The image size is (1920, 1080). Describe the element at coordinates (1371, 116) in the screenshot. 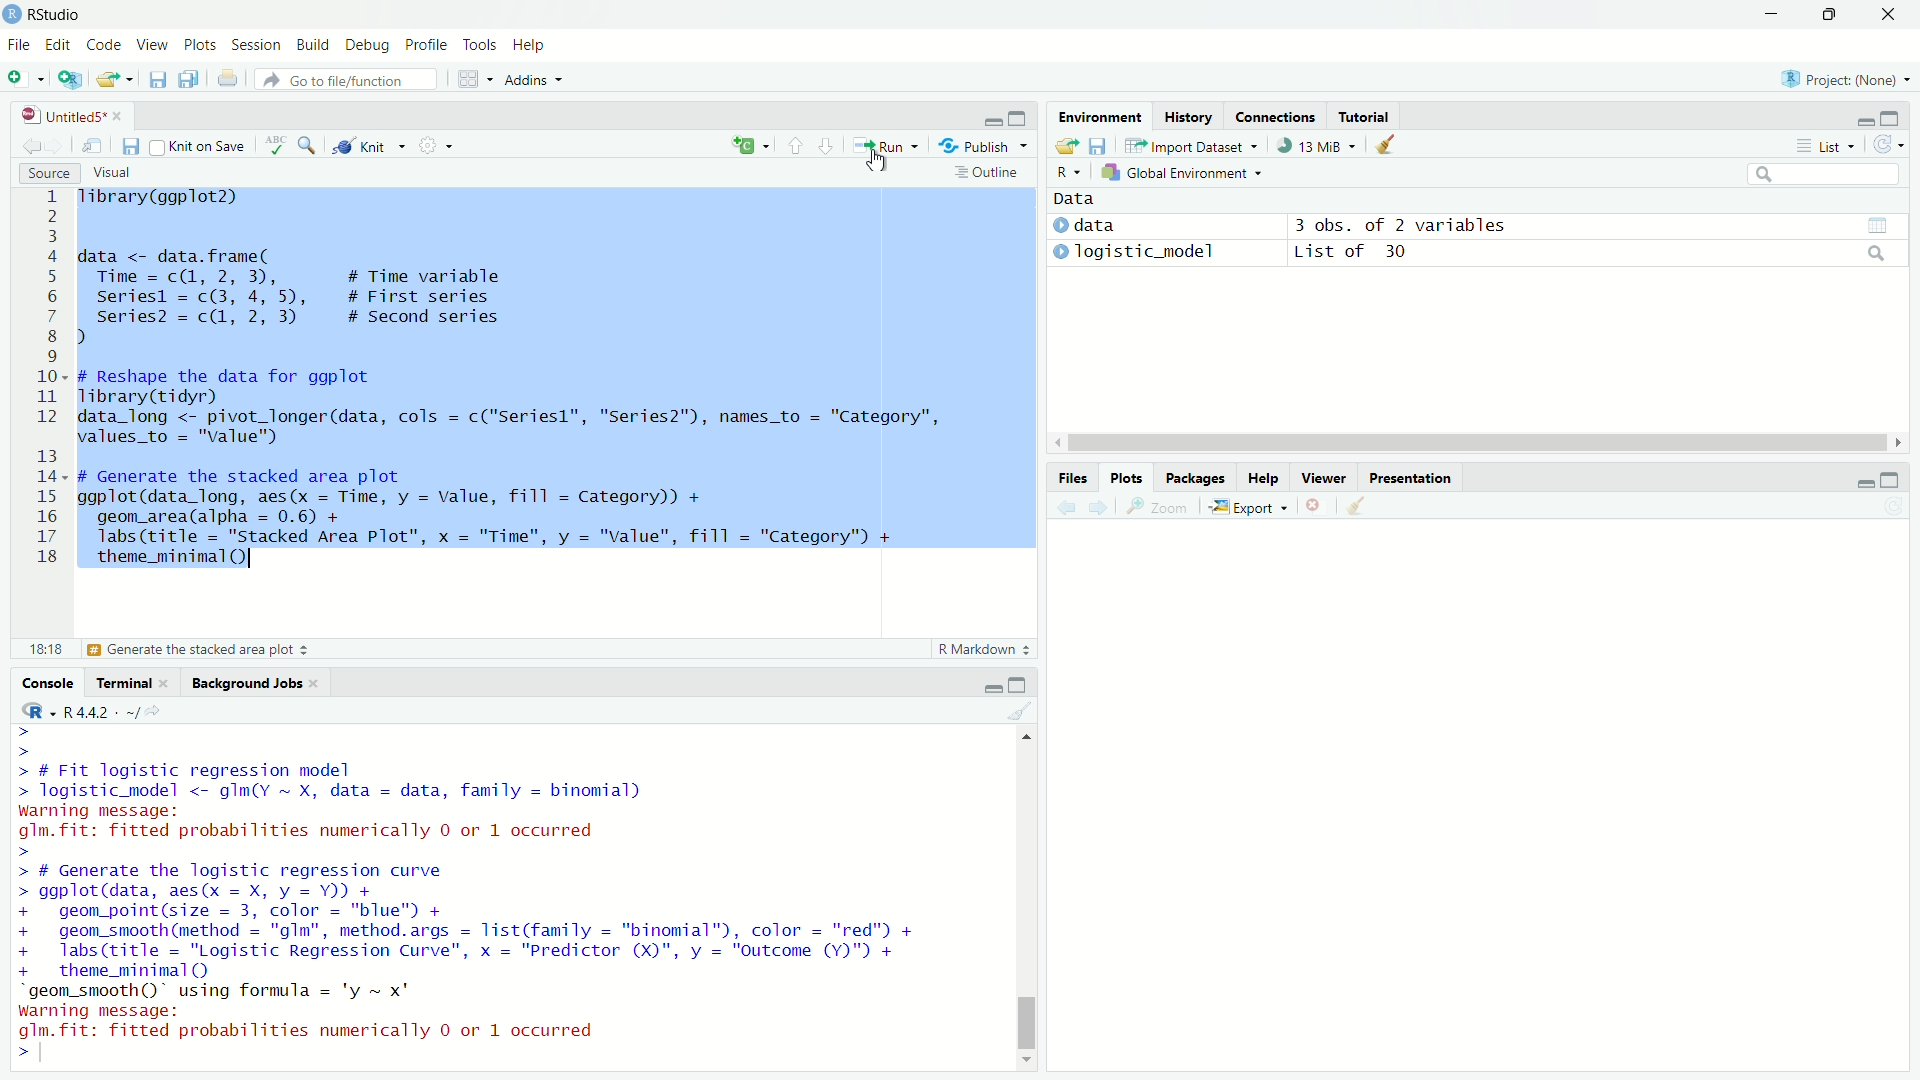

I see `Tutorial` at that location.